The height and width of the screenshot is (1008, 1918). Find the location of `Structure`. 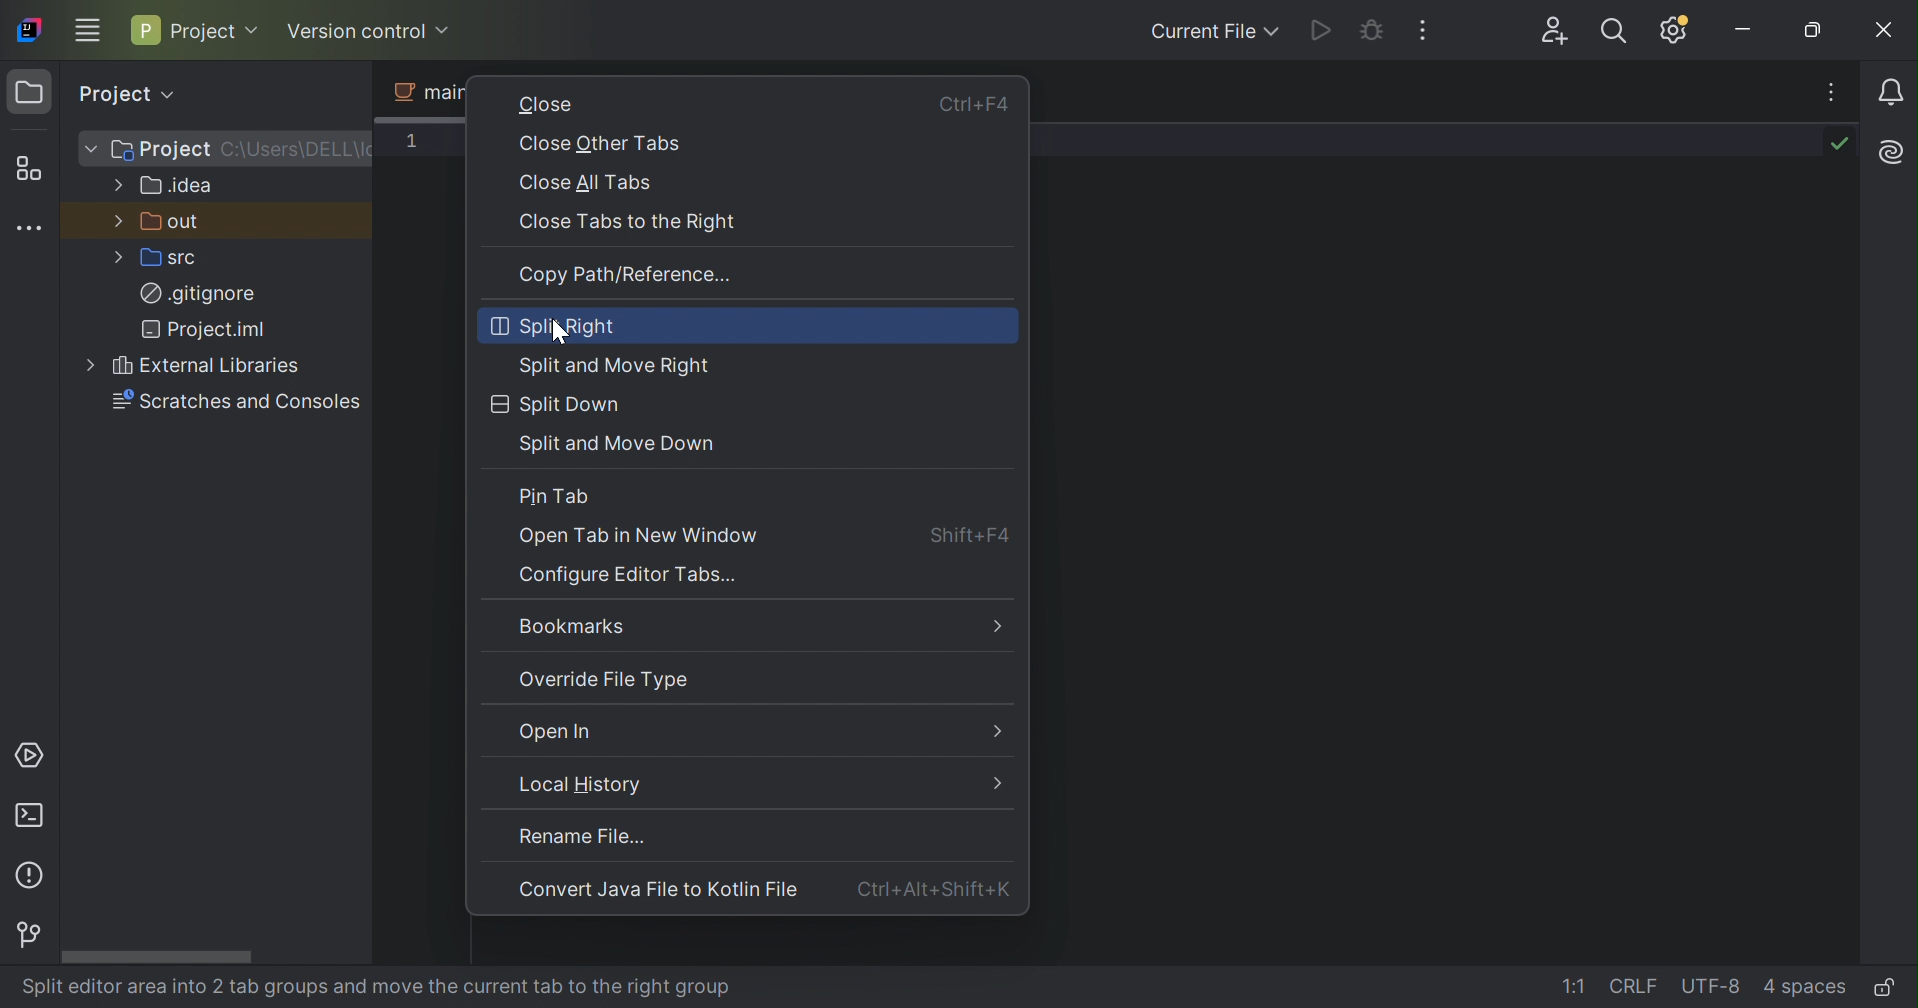

Structure is located at coordinates (28, 172).